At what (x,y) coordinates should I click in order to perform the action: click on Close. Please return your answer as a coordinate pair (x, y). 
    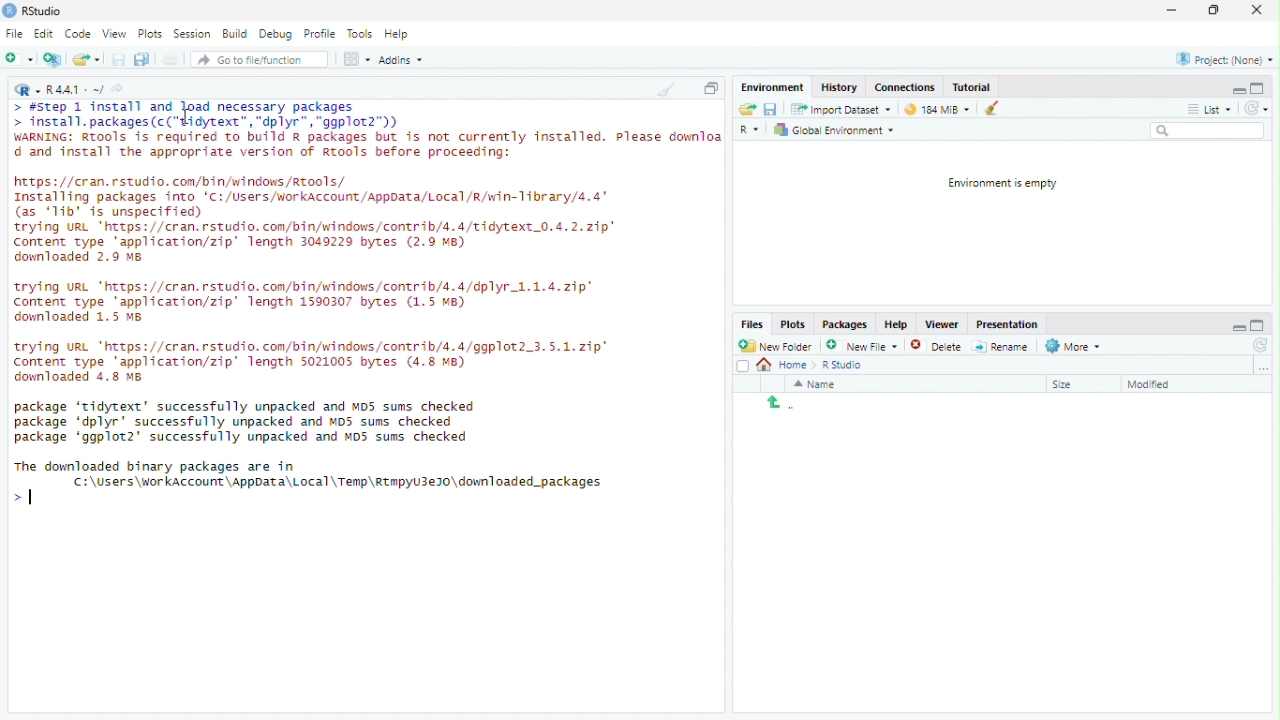
    Looking at the image, I should click on (1256, 11).